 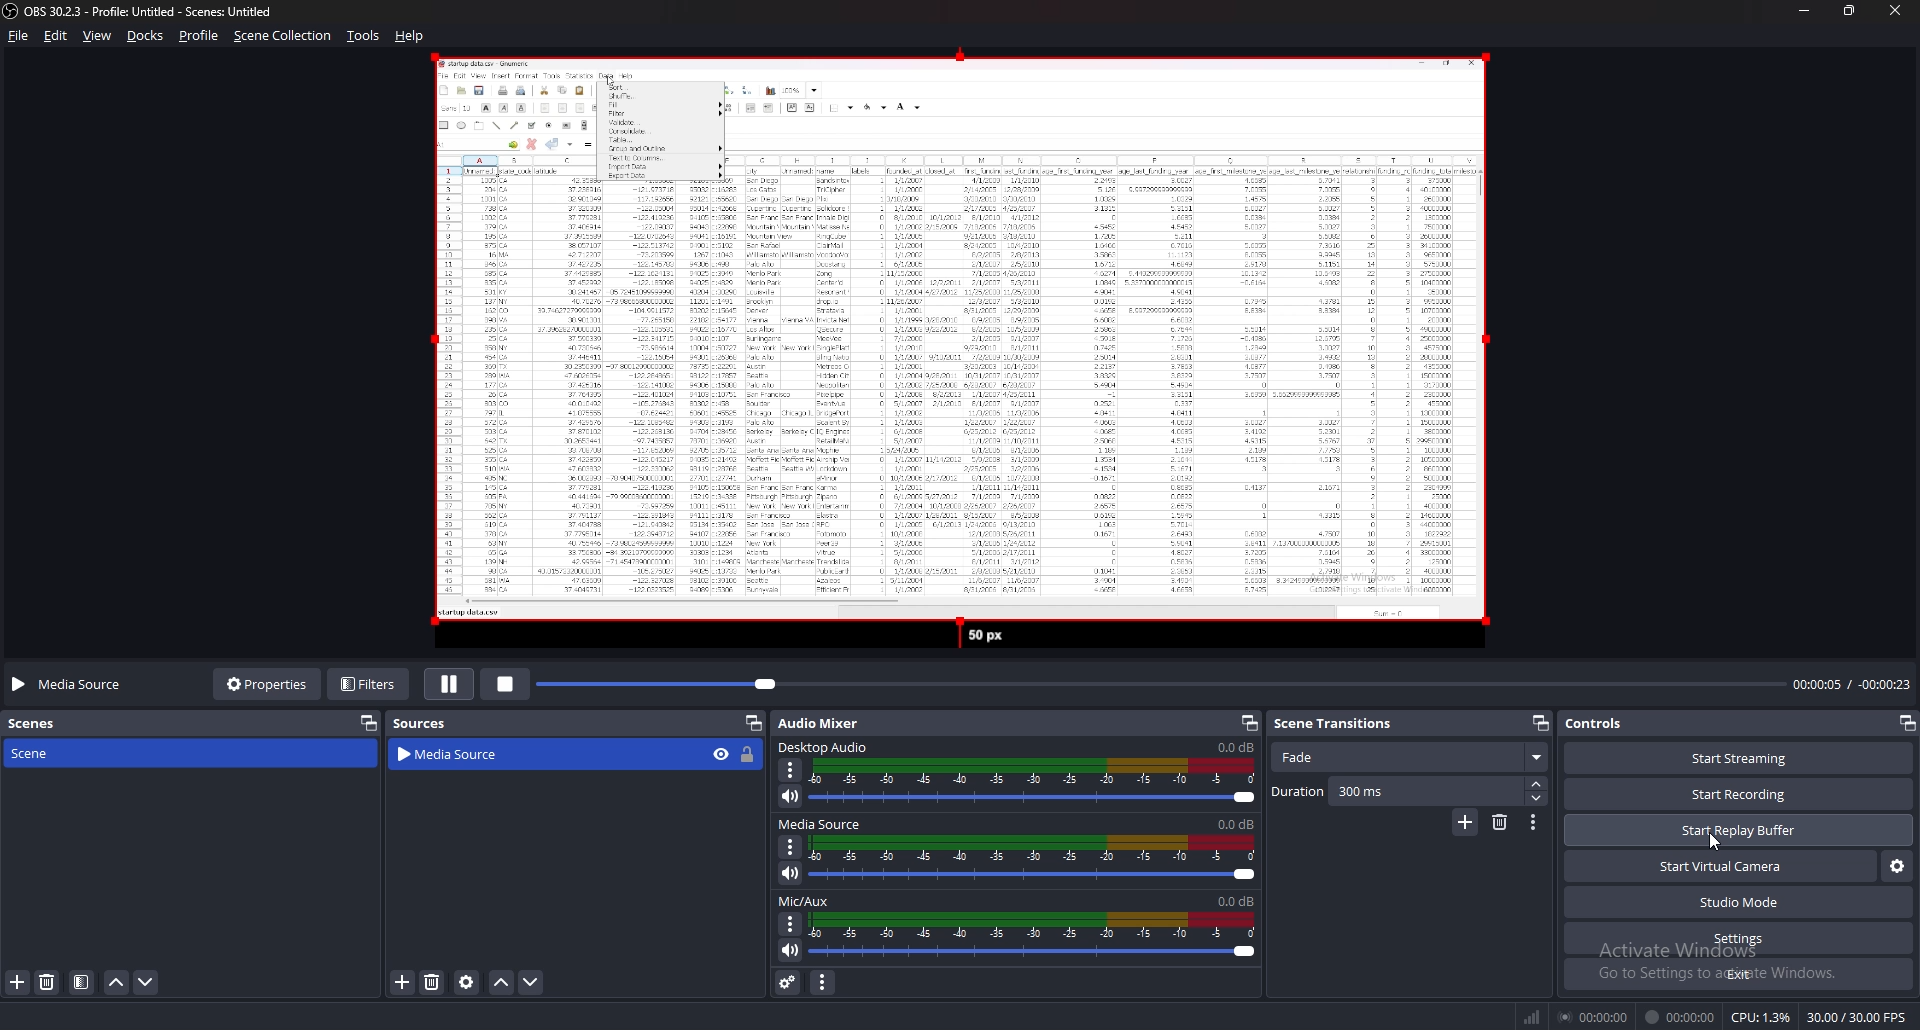 I want to click on scene collection, so click(x=282, y=36).